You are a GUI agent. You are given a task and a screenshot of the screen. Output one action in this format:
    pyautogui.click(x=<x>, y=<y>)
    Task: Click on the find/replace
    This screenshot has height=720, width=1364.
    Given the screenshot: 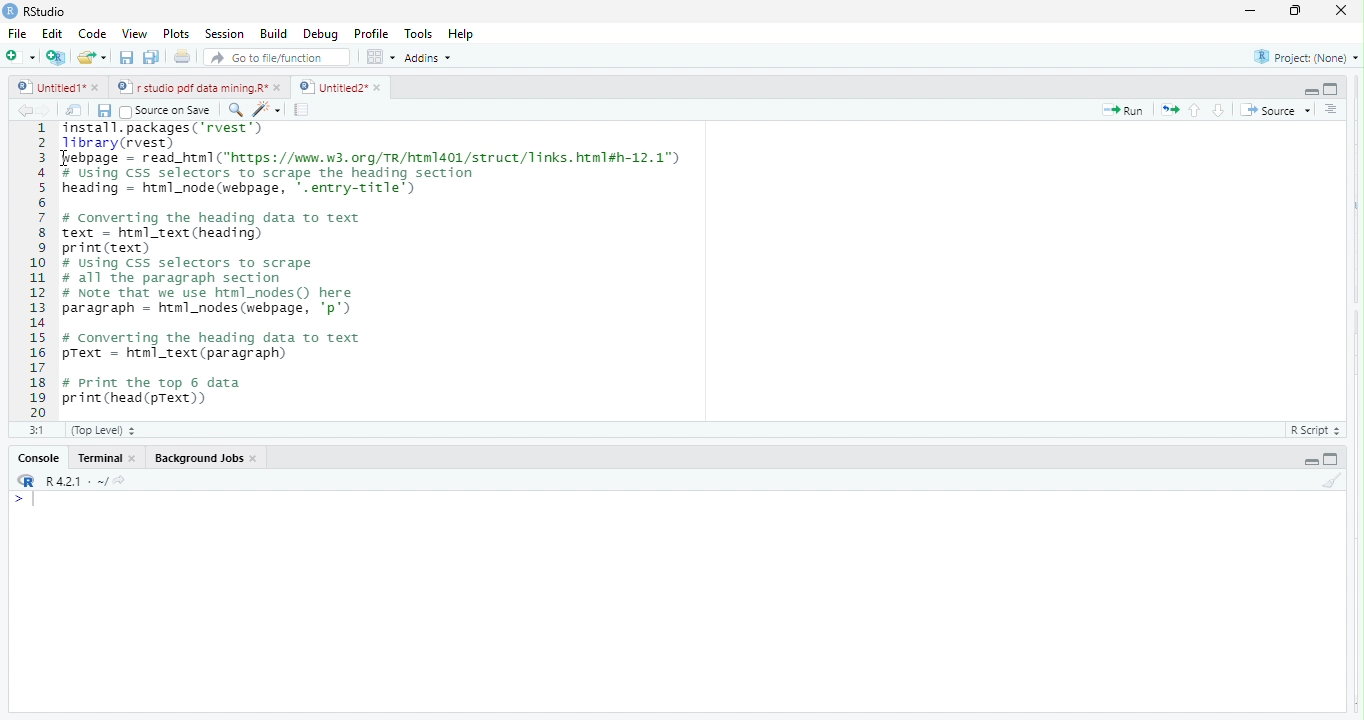 What is the action you would take?
    pyautogui.click(x=234, y=109)
    